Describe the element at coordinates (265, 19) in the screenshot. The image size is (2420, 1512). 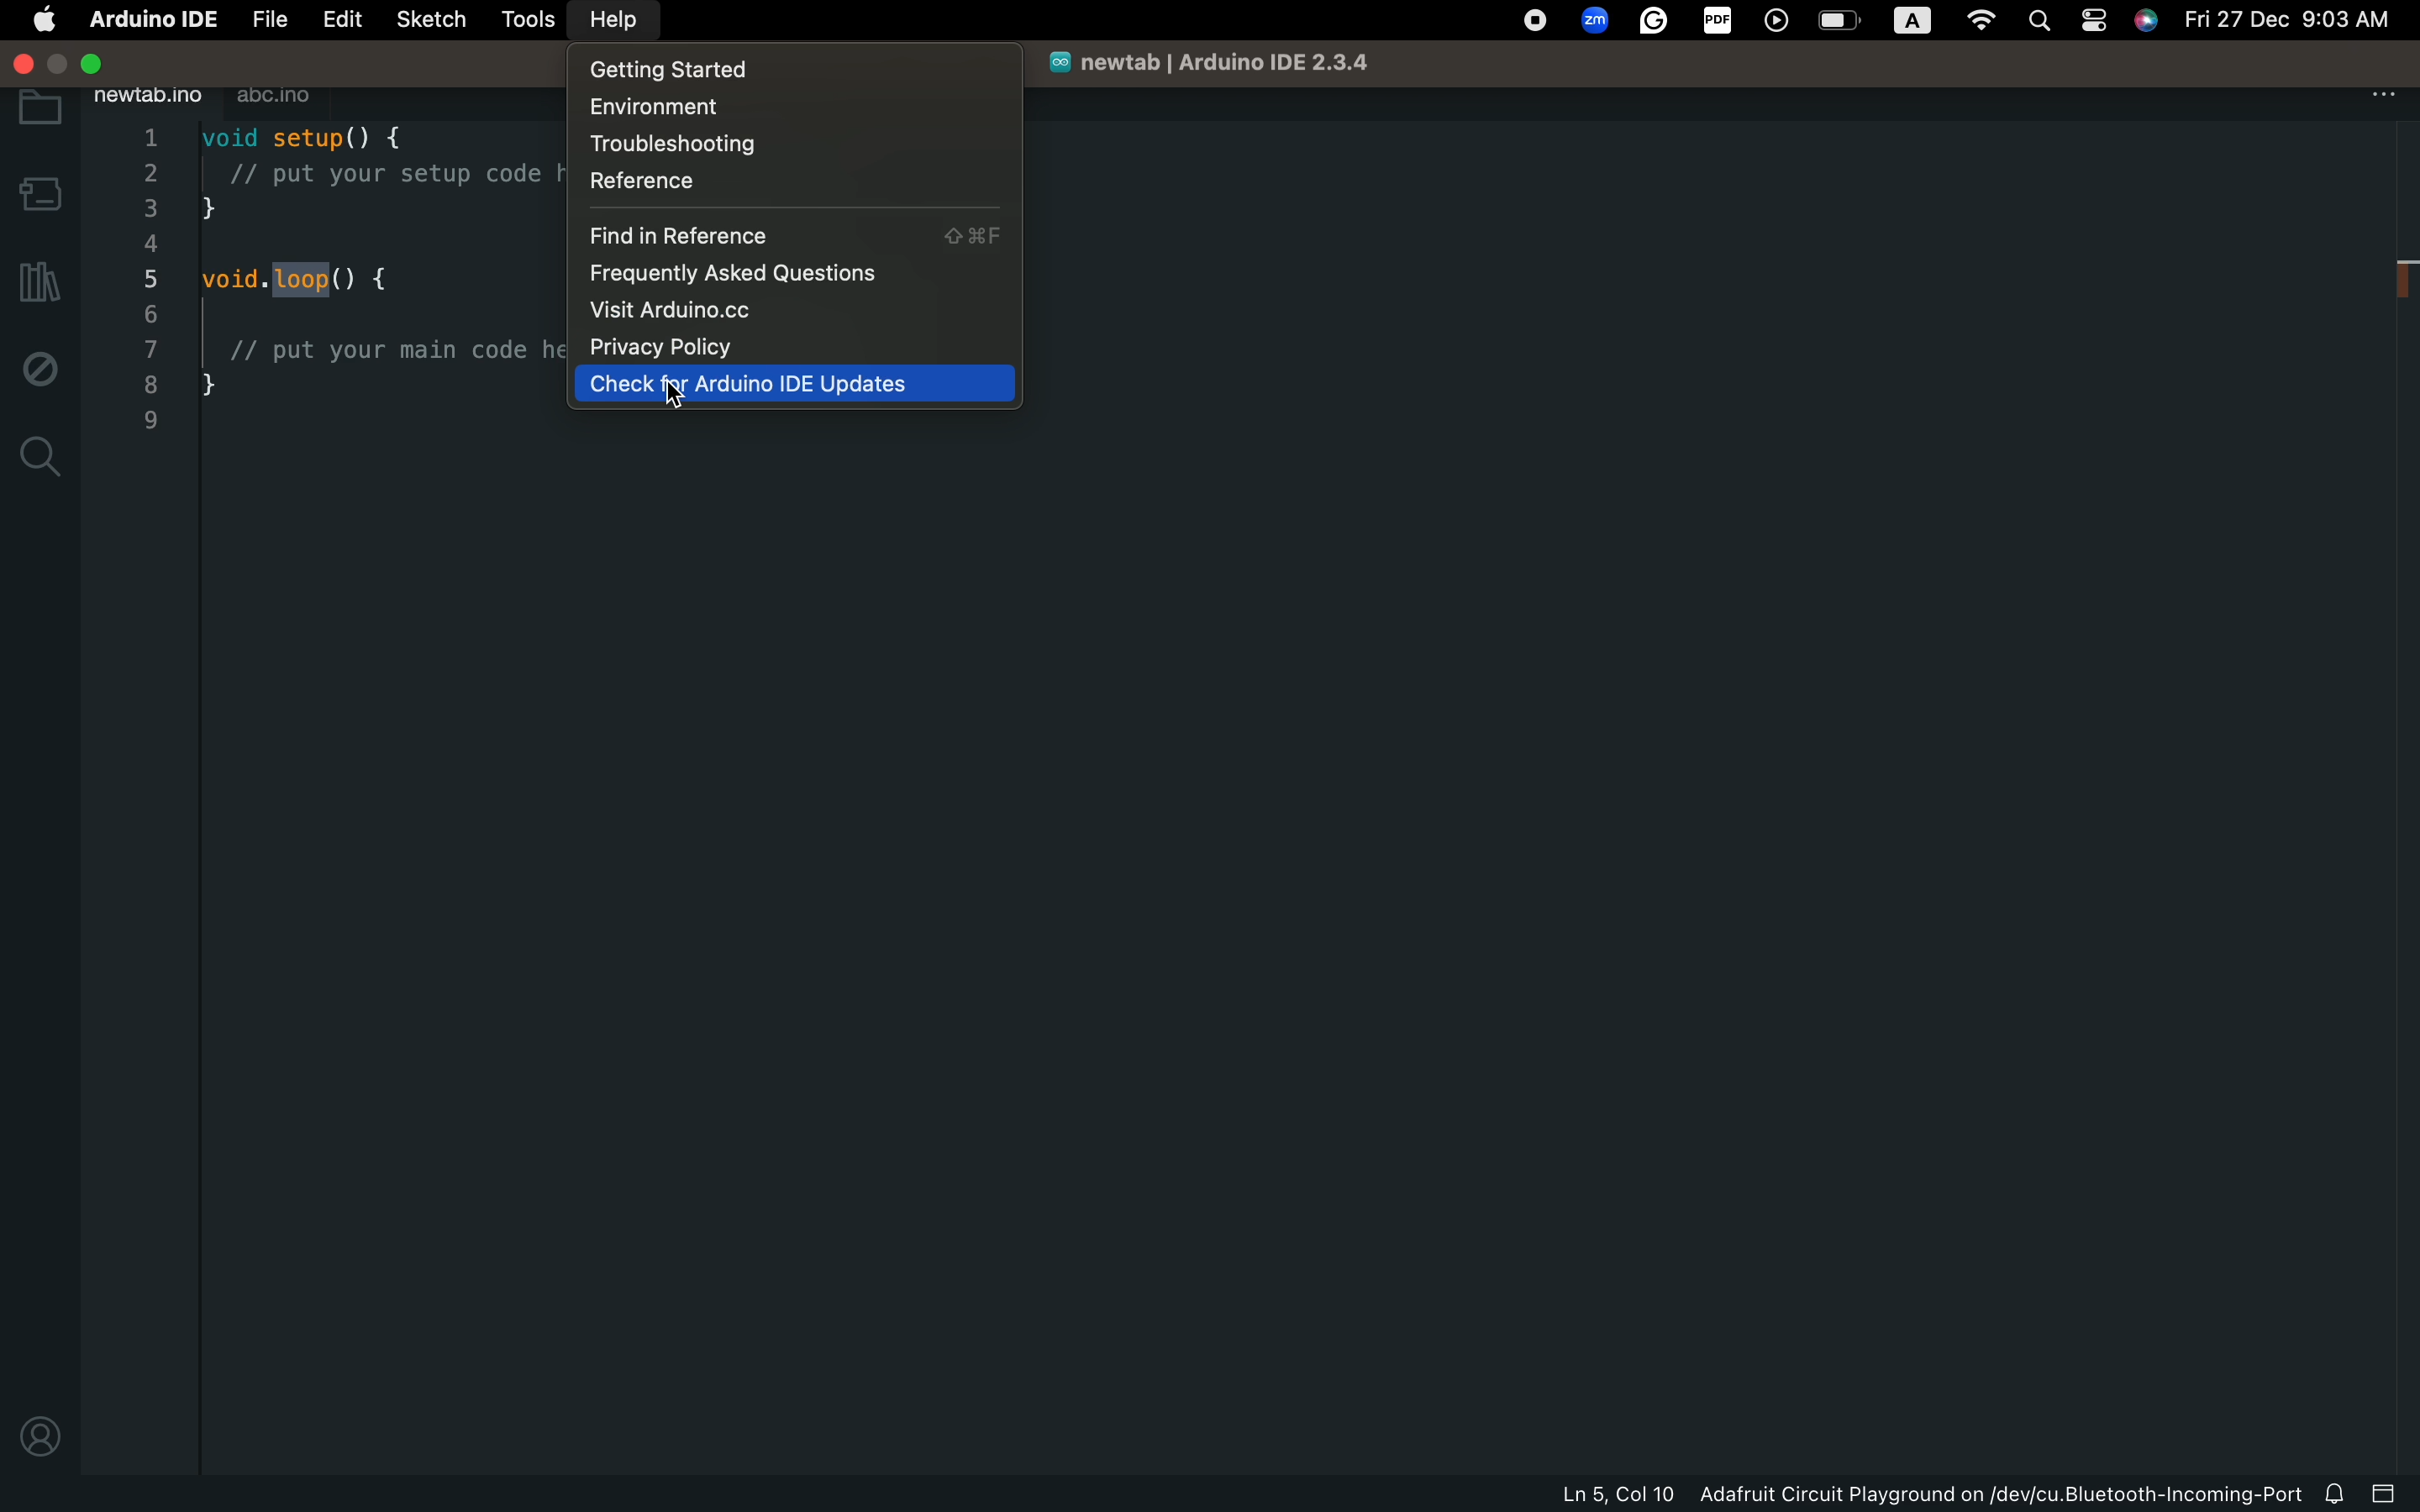
I see `file` at that location.